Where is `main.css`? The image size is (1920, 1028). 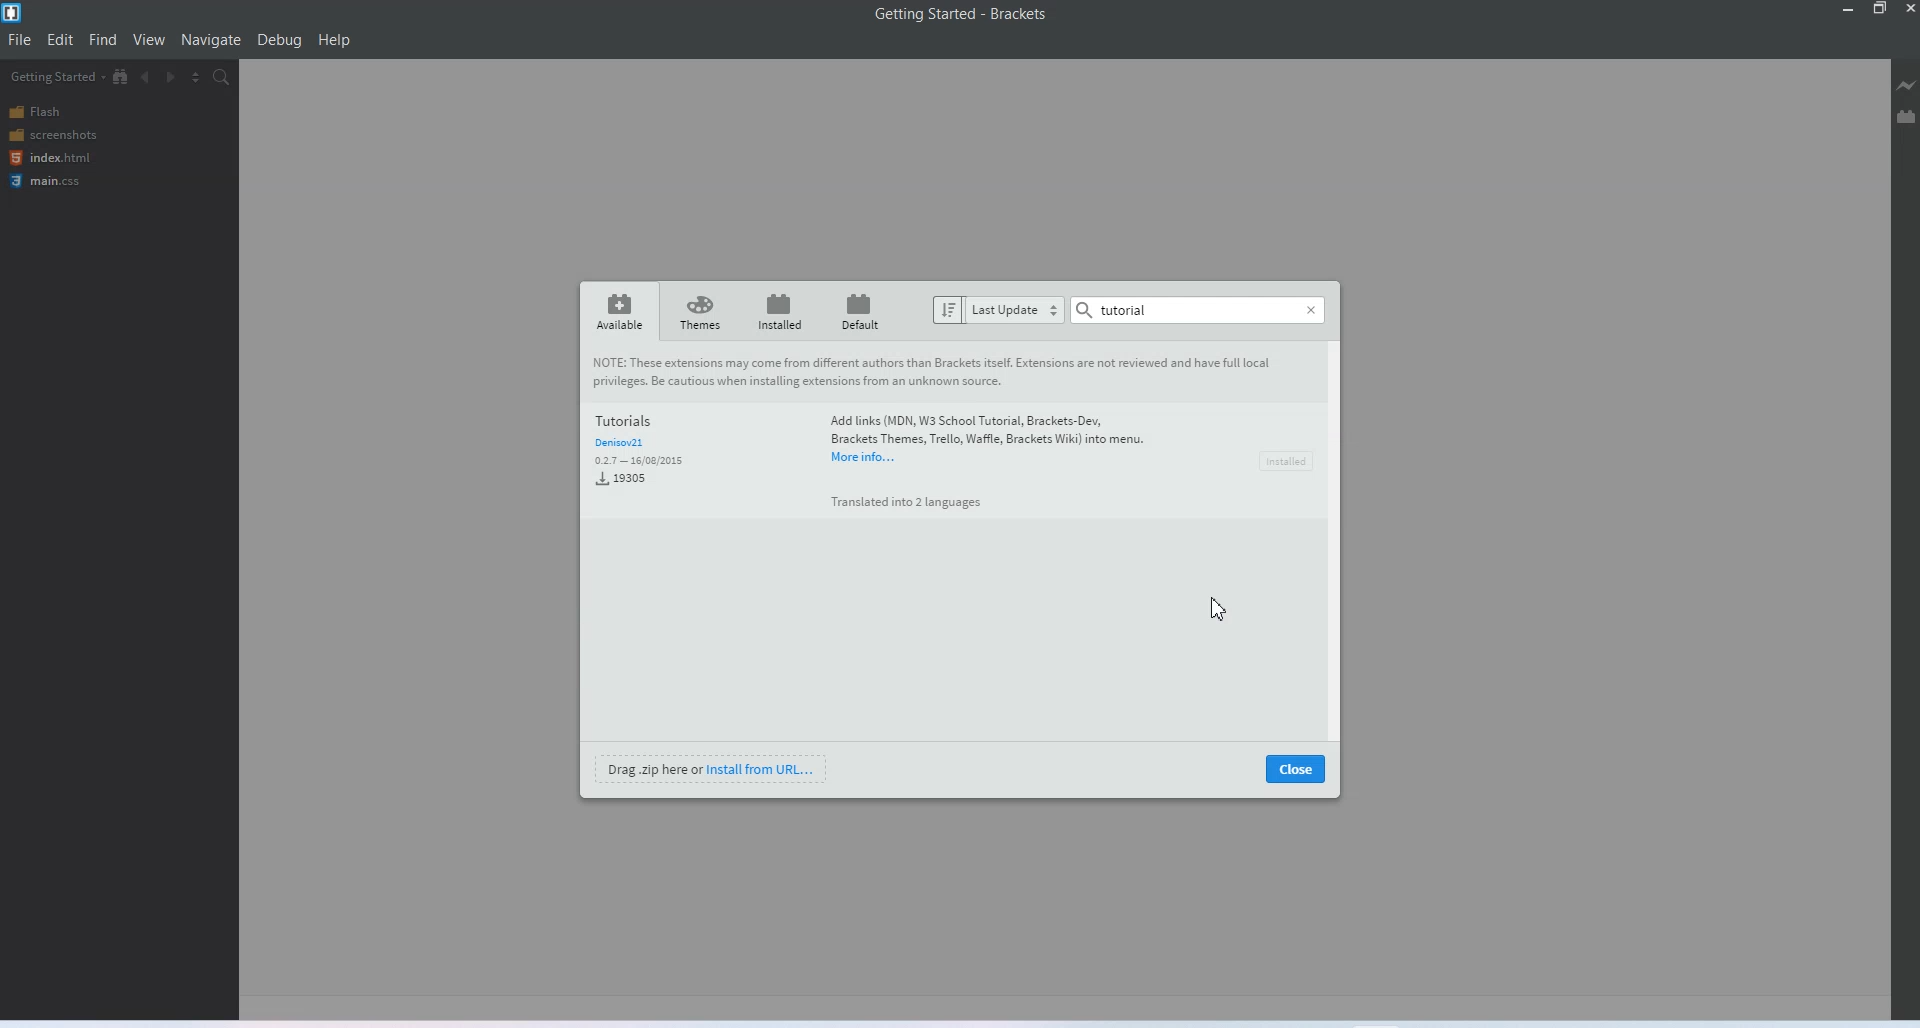
main.css is located at coordinates (51, 181).